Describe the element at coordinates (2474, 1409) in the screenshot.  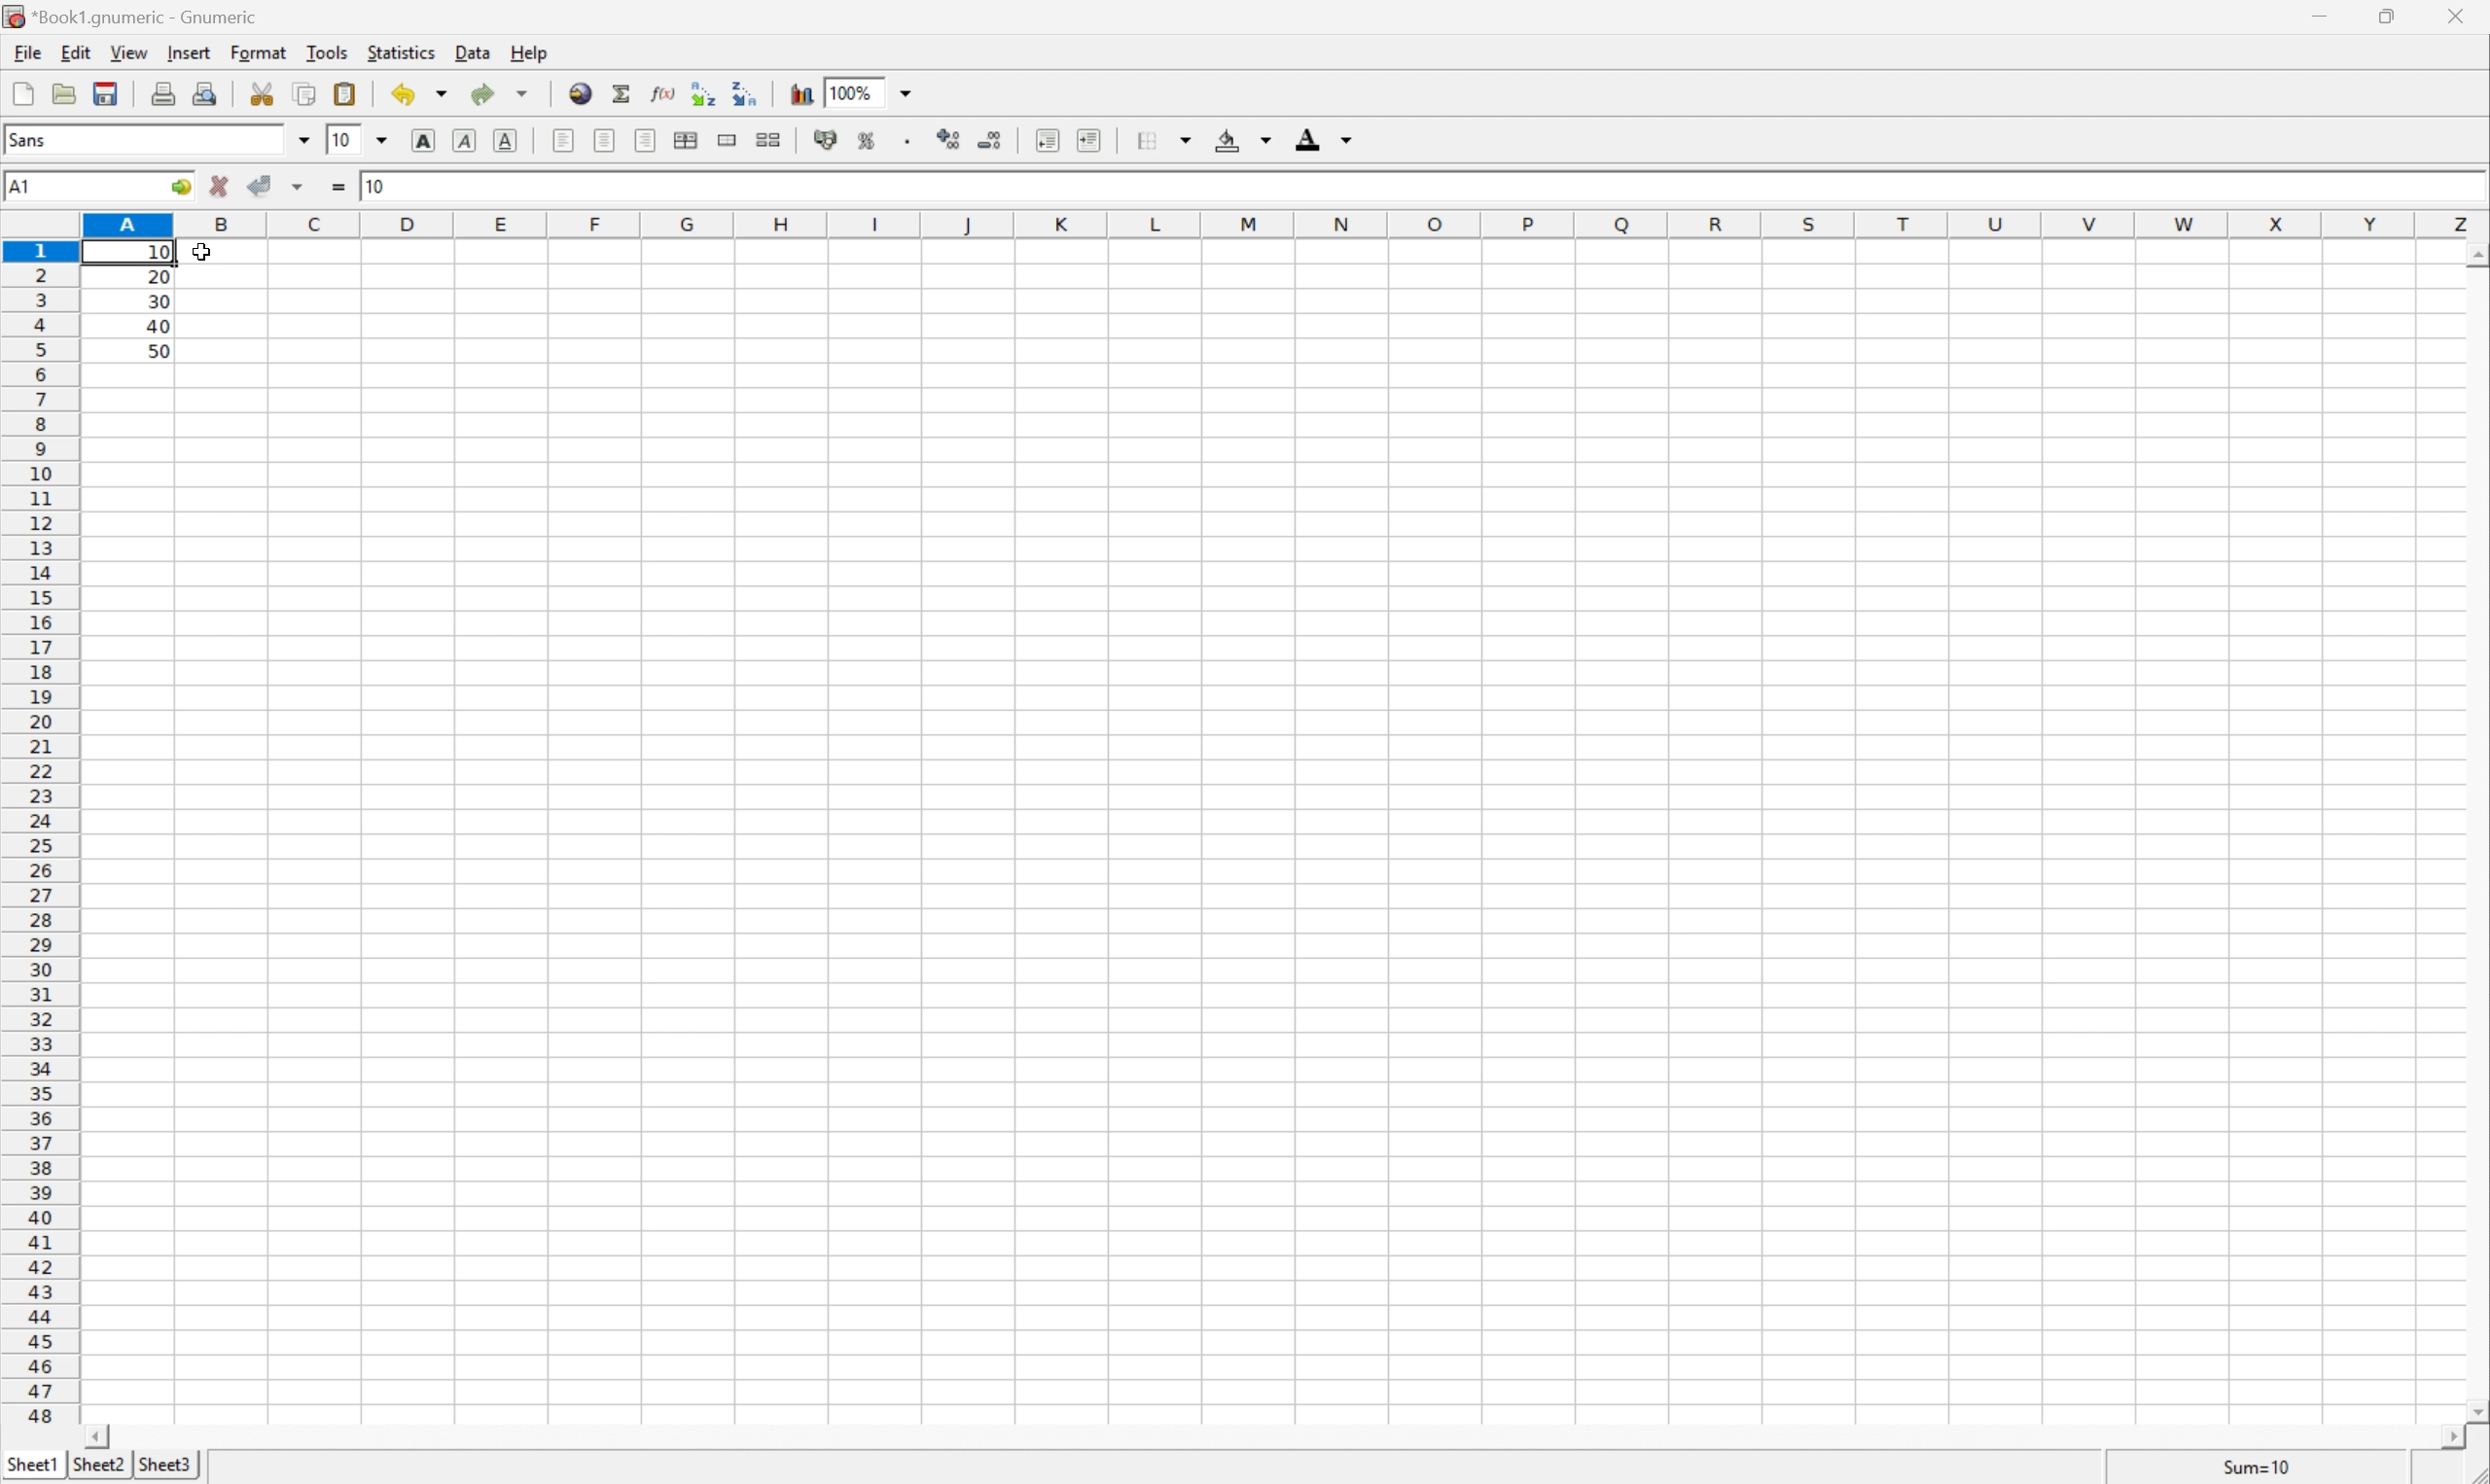
I see `Scroll Down` at that location.